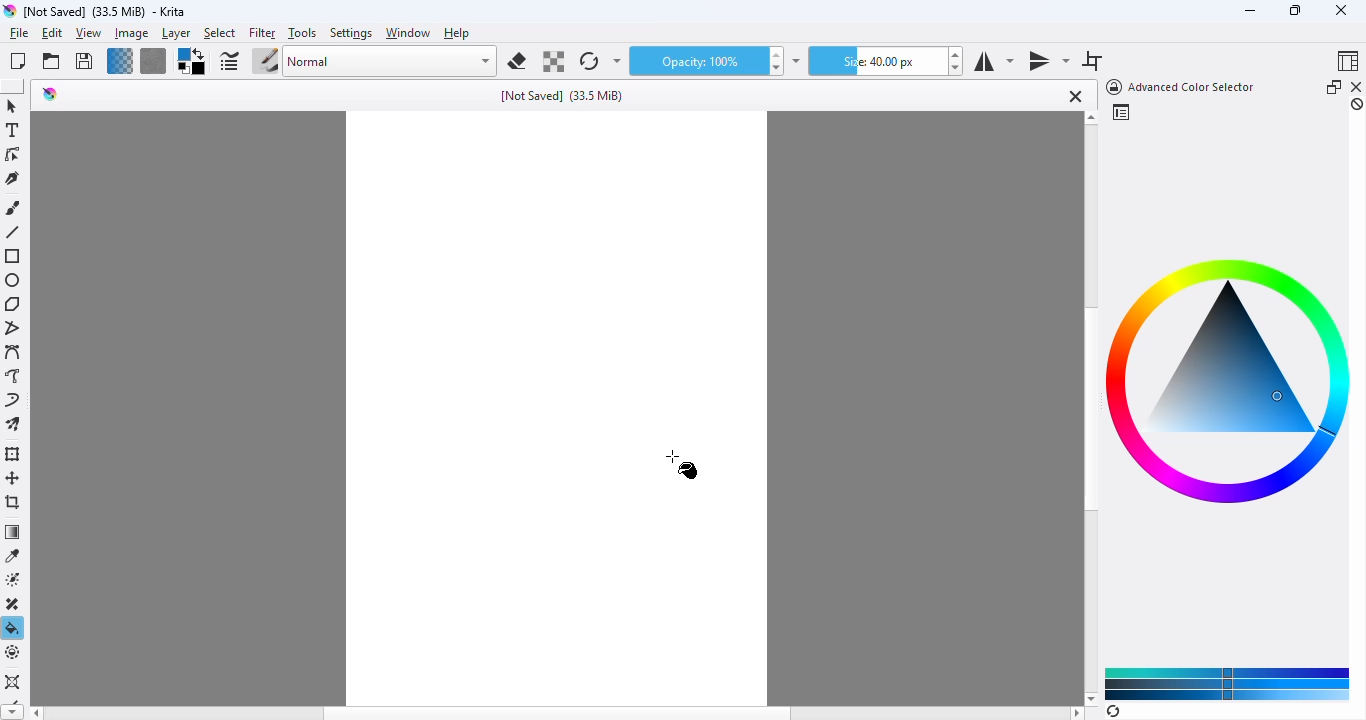 Image resolution: width=1366 pixels, height=720 pixels. What do you see at coordinates (875, 61) in the screenshot?
I see `size` at bounding box center [875, 61].